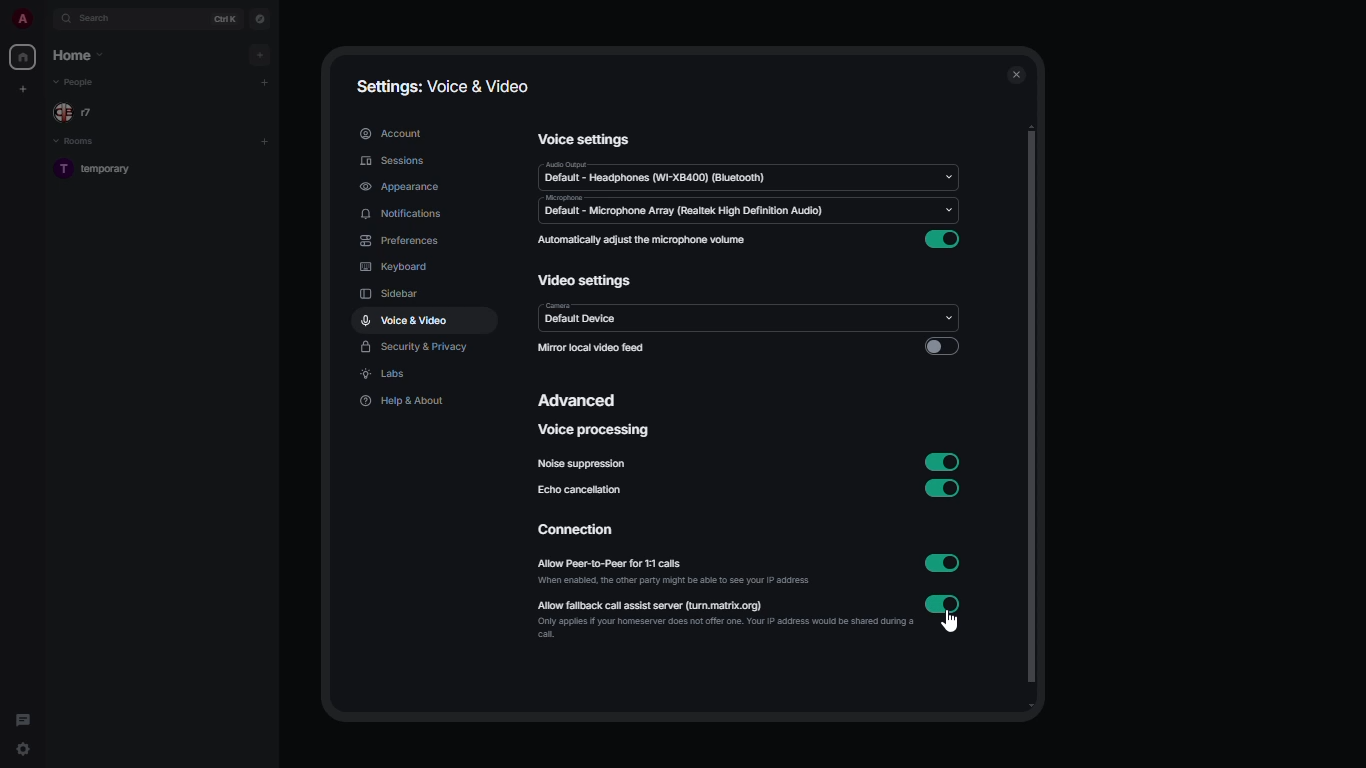 Image resolution: width=1366 pixels, height=768 pixels. I want to click on mirror local video feed, so click(591, 349).